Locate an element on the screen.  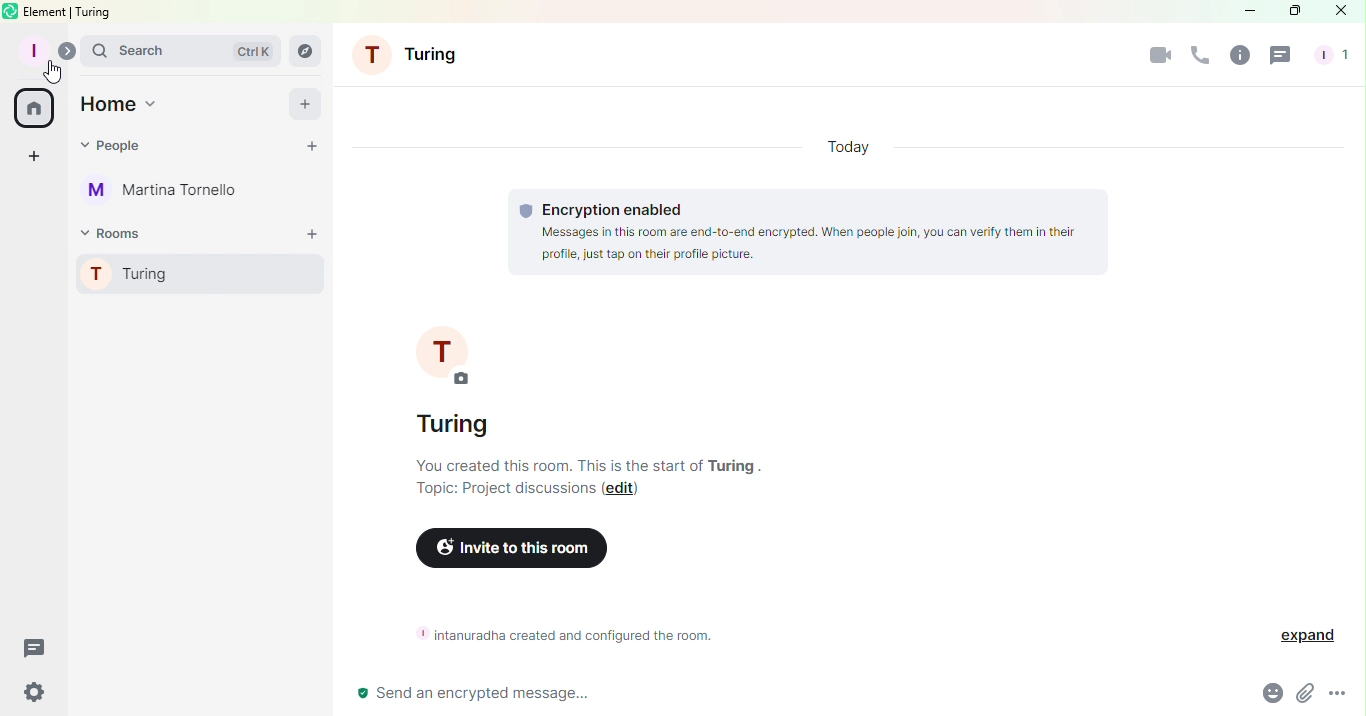
Profile is located at coordinates (33, 49).